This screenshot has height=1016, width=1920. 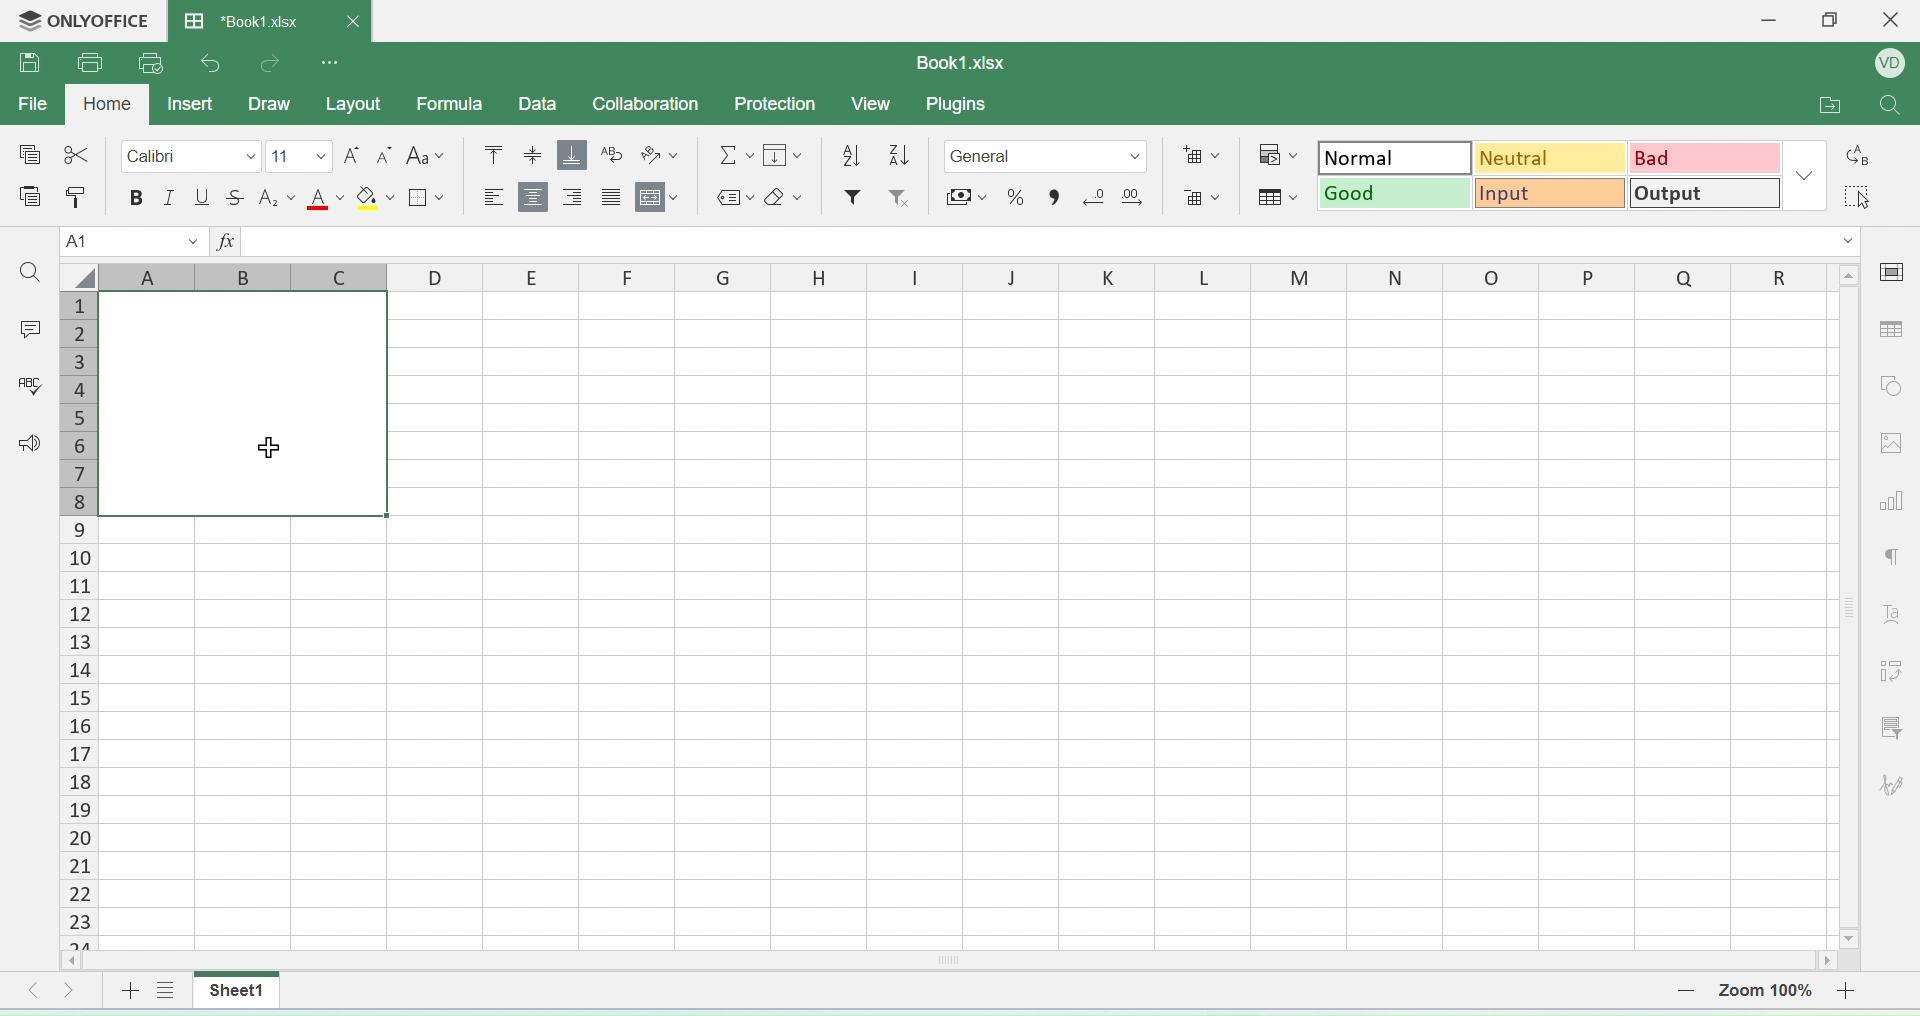 What do you see at coordinates (534, 156) in the screenshot?
I see `align center` at bounding box center [534, 156].